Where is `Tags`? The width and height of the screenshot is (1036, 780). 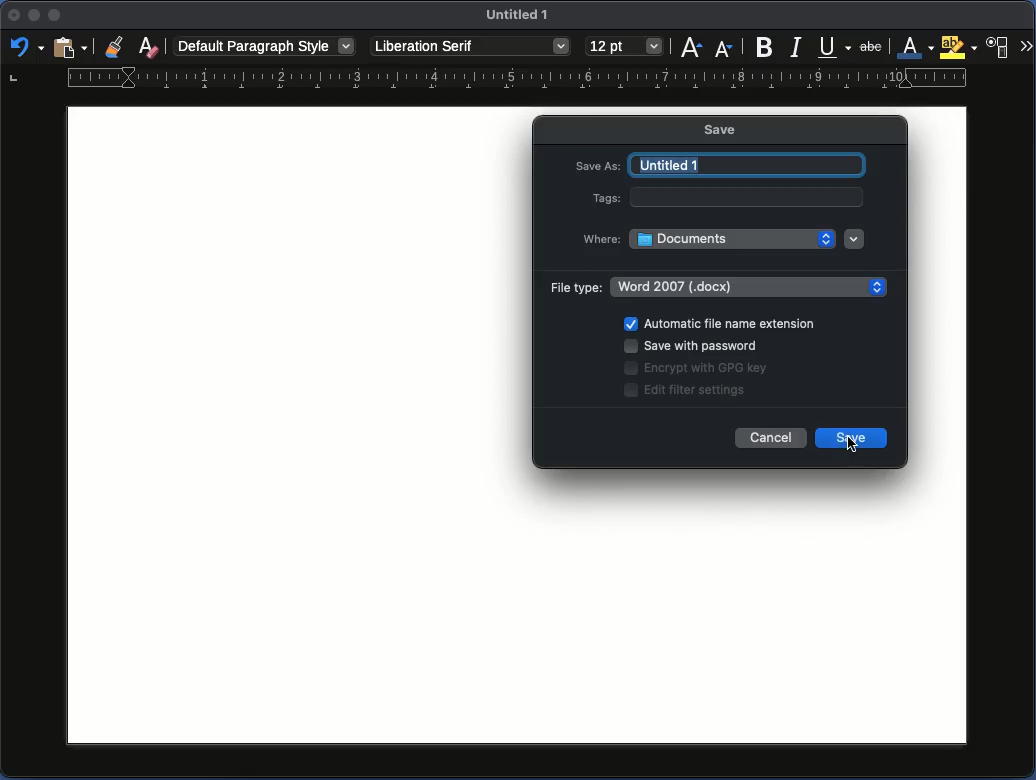 Tags is located at coordinates (607, 196).